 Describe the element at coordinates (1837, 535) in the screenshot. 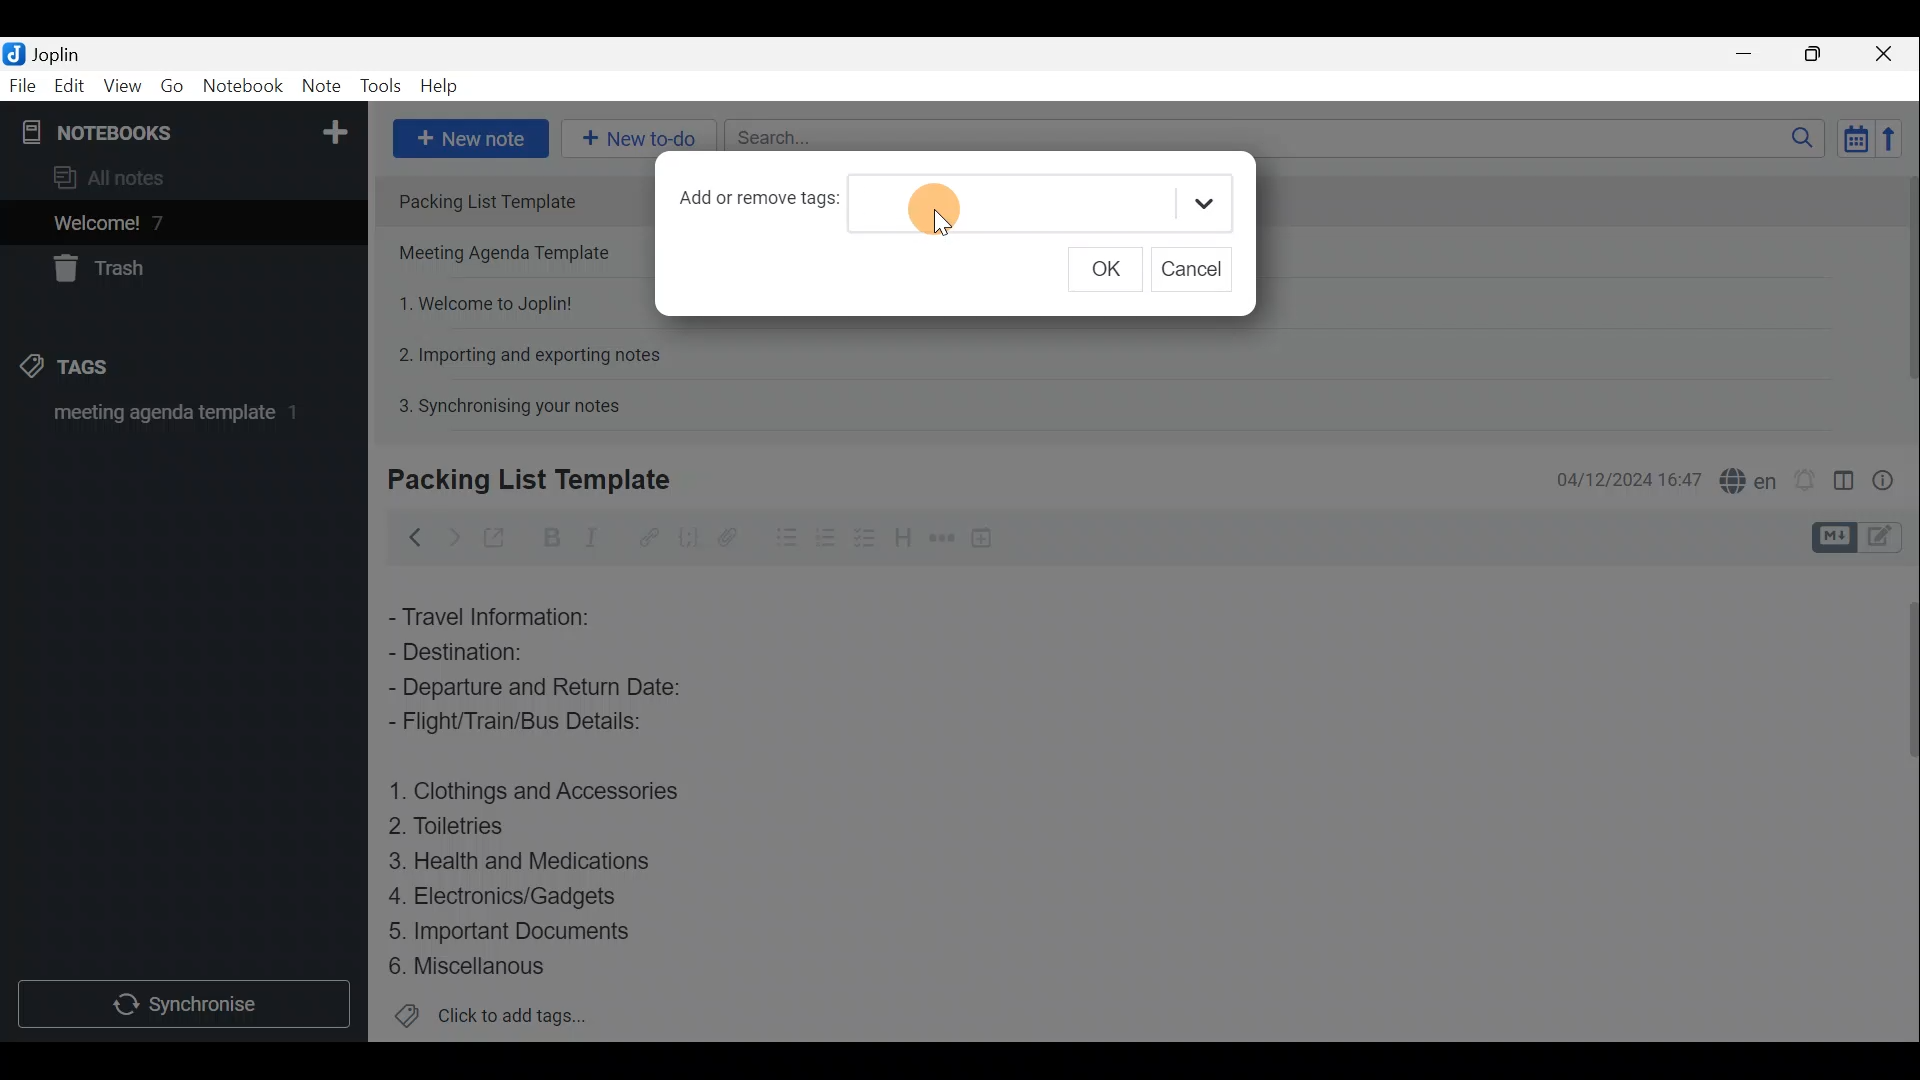

I see `Toggle editors` at that location.